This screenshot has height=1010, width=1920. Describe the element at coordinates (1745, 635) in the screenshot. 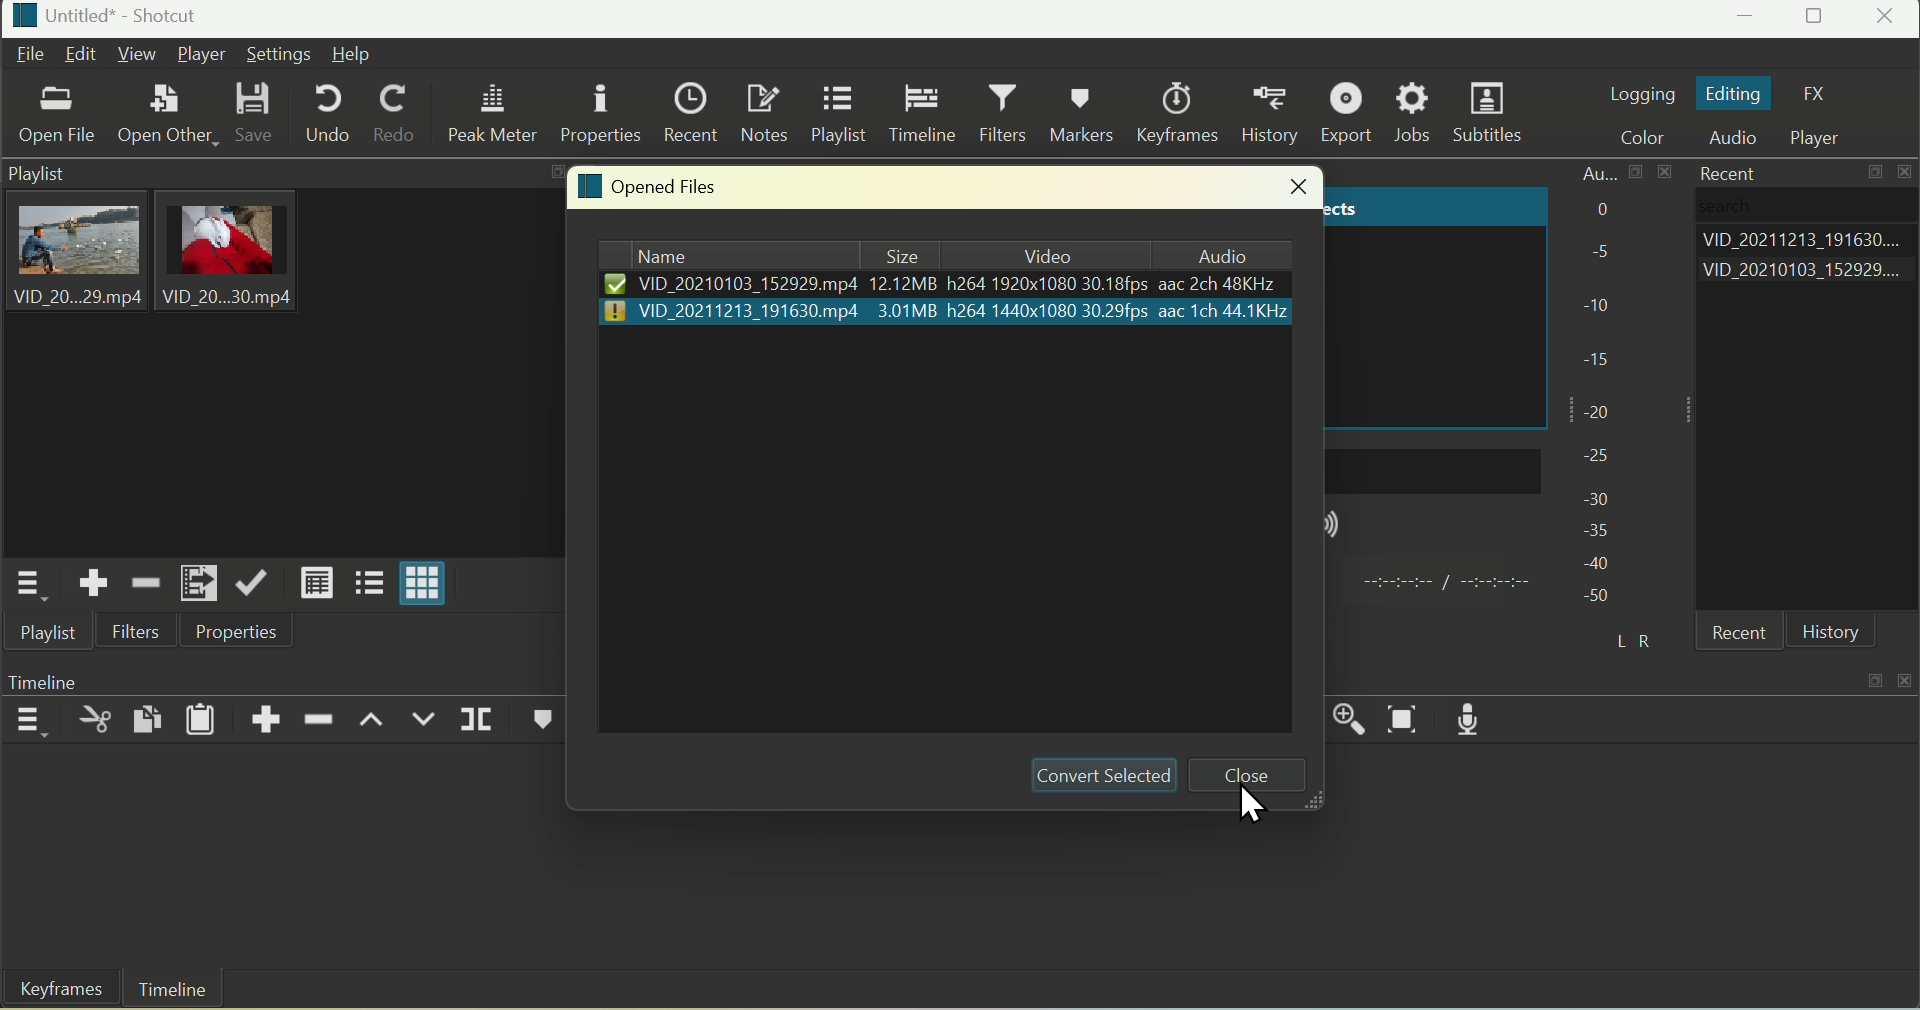

I see `Recent` at that location.